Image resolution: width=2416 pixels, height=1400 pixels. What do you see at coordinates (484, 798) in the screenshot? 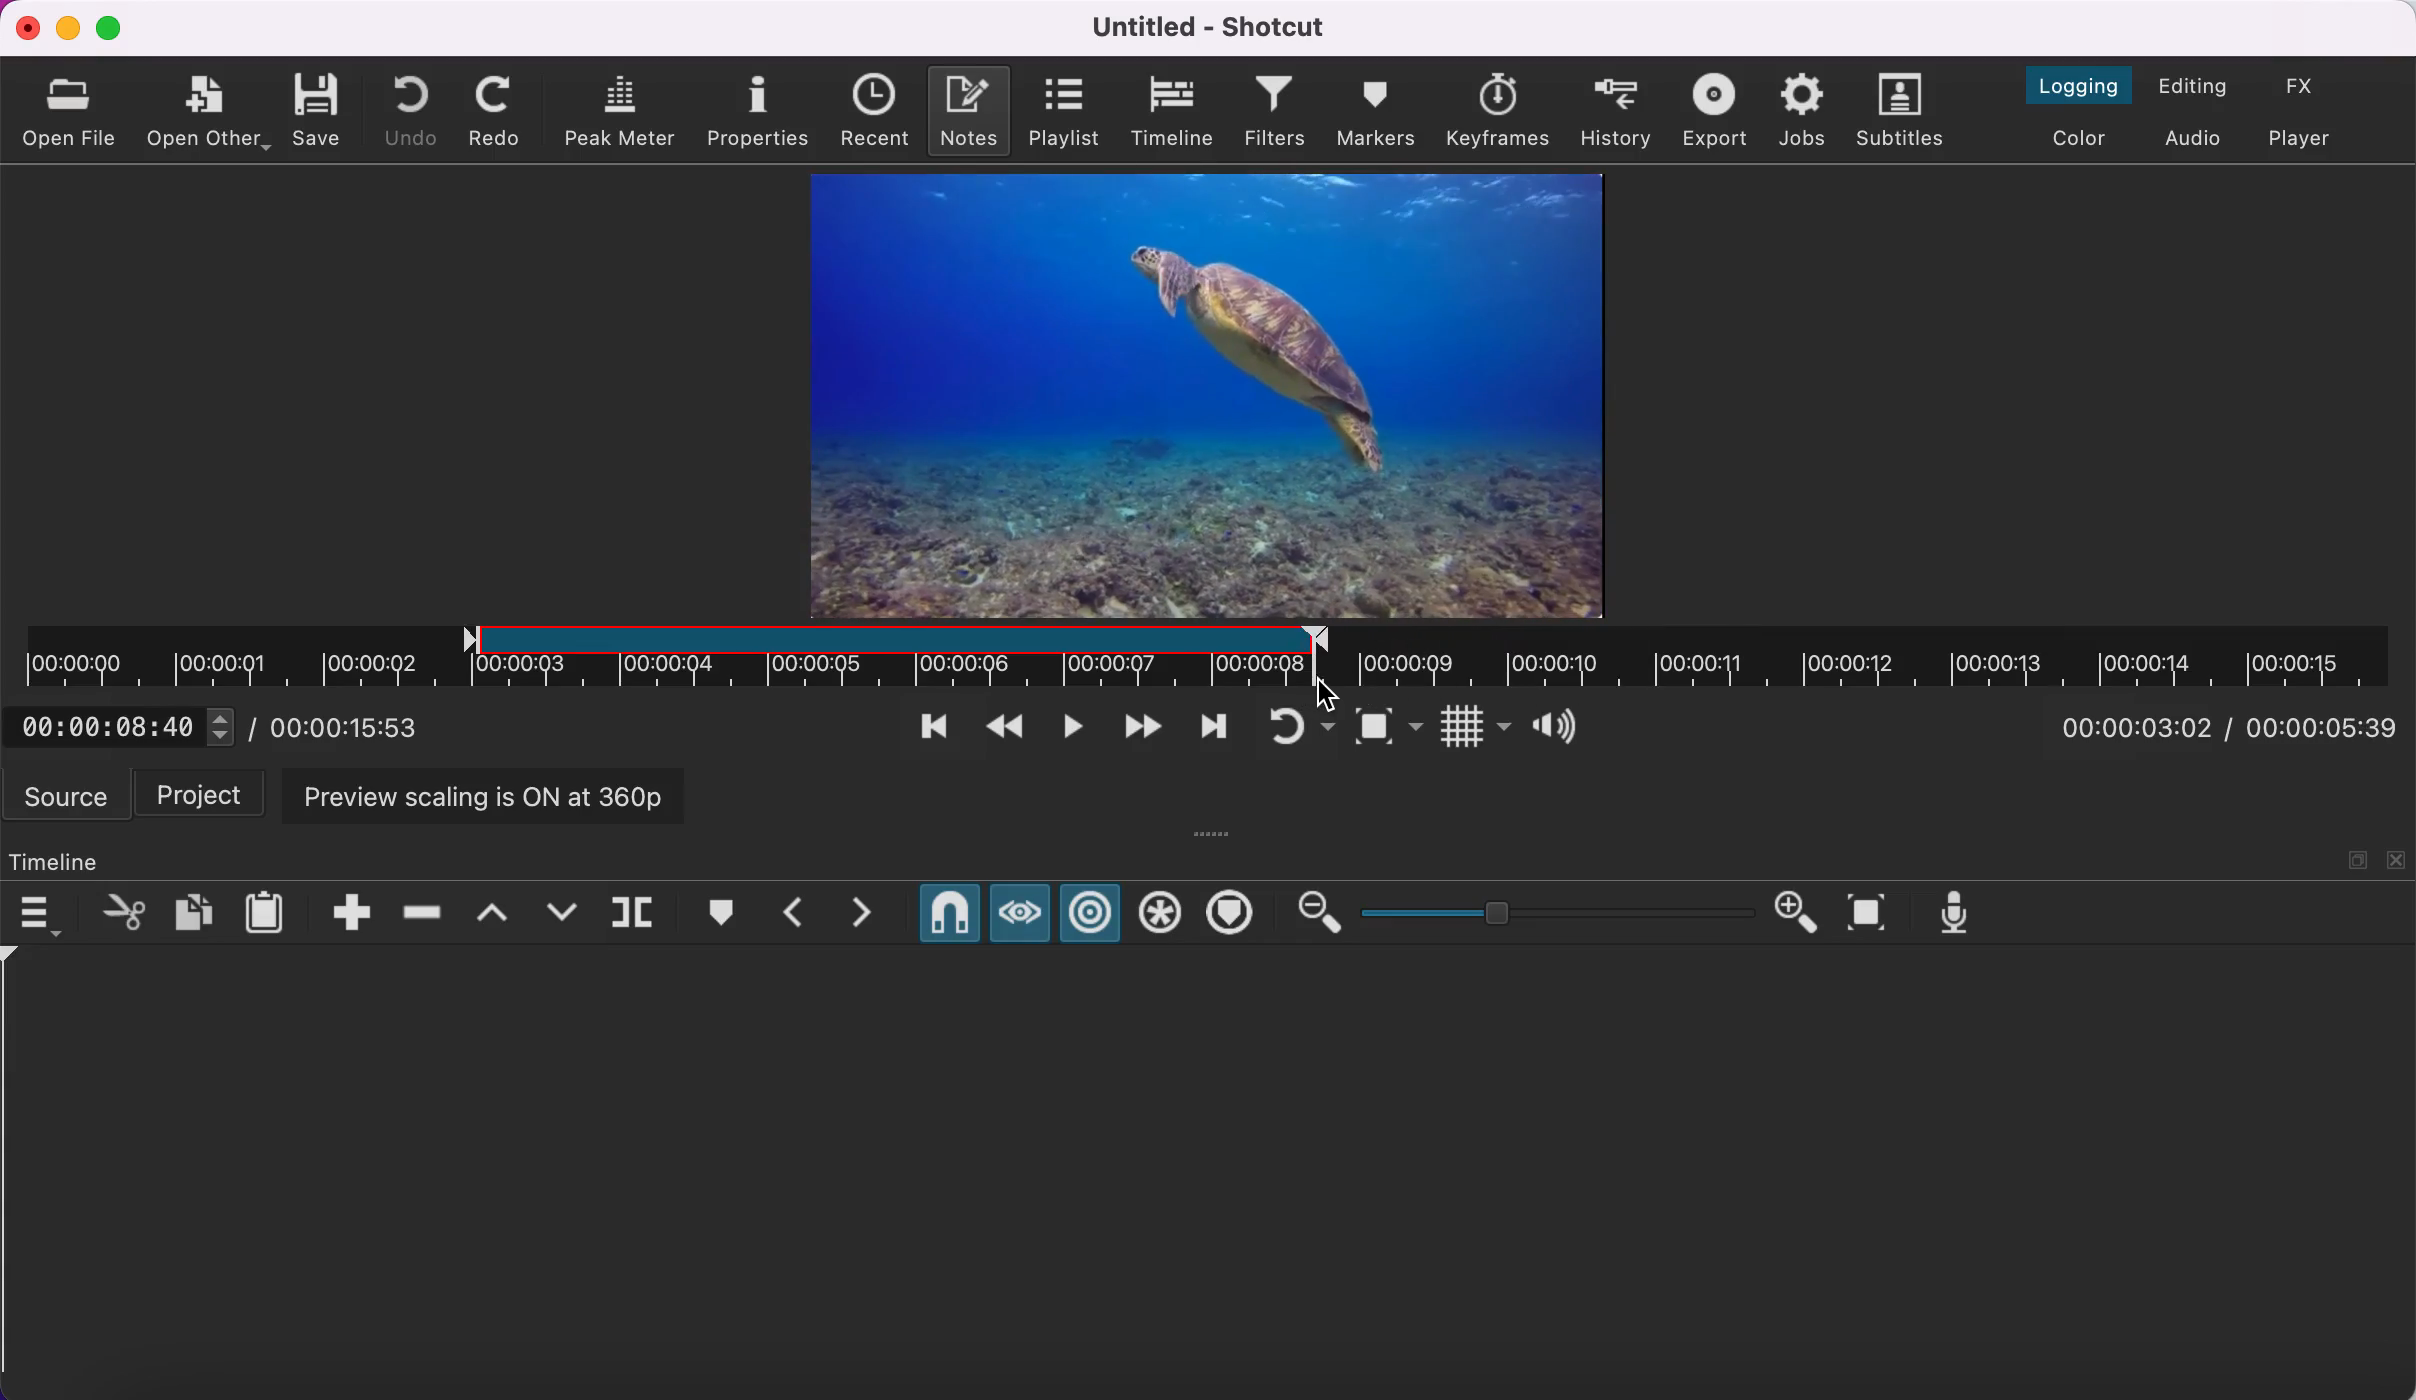
I see `preview scaling is on at 360p` at bounding box center [484, 798].